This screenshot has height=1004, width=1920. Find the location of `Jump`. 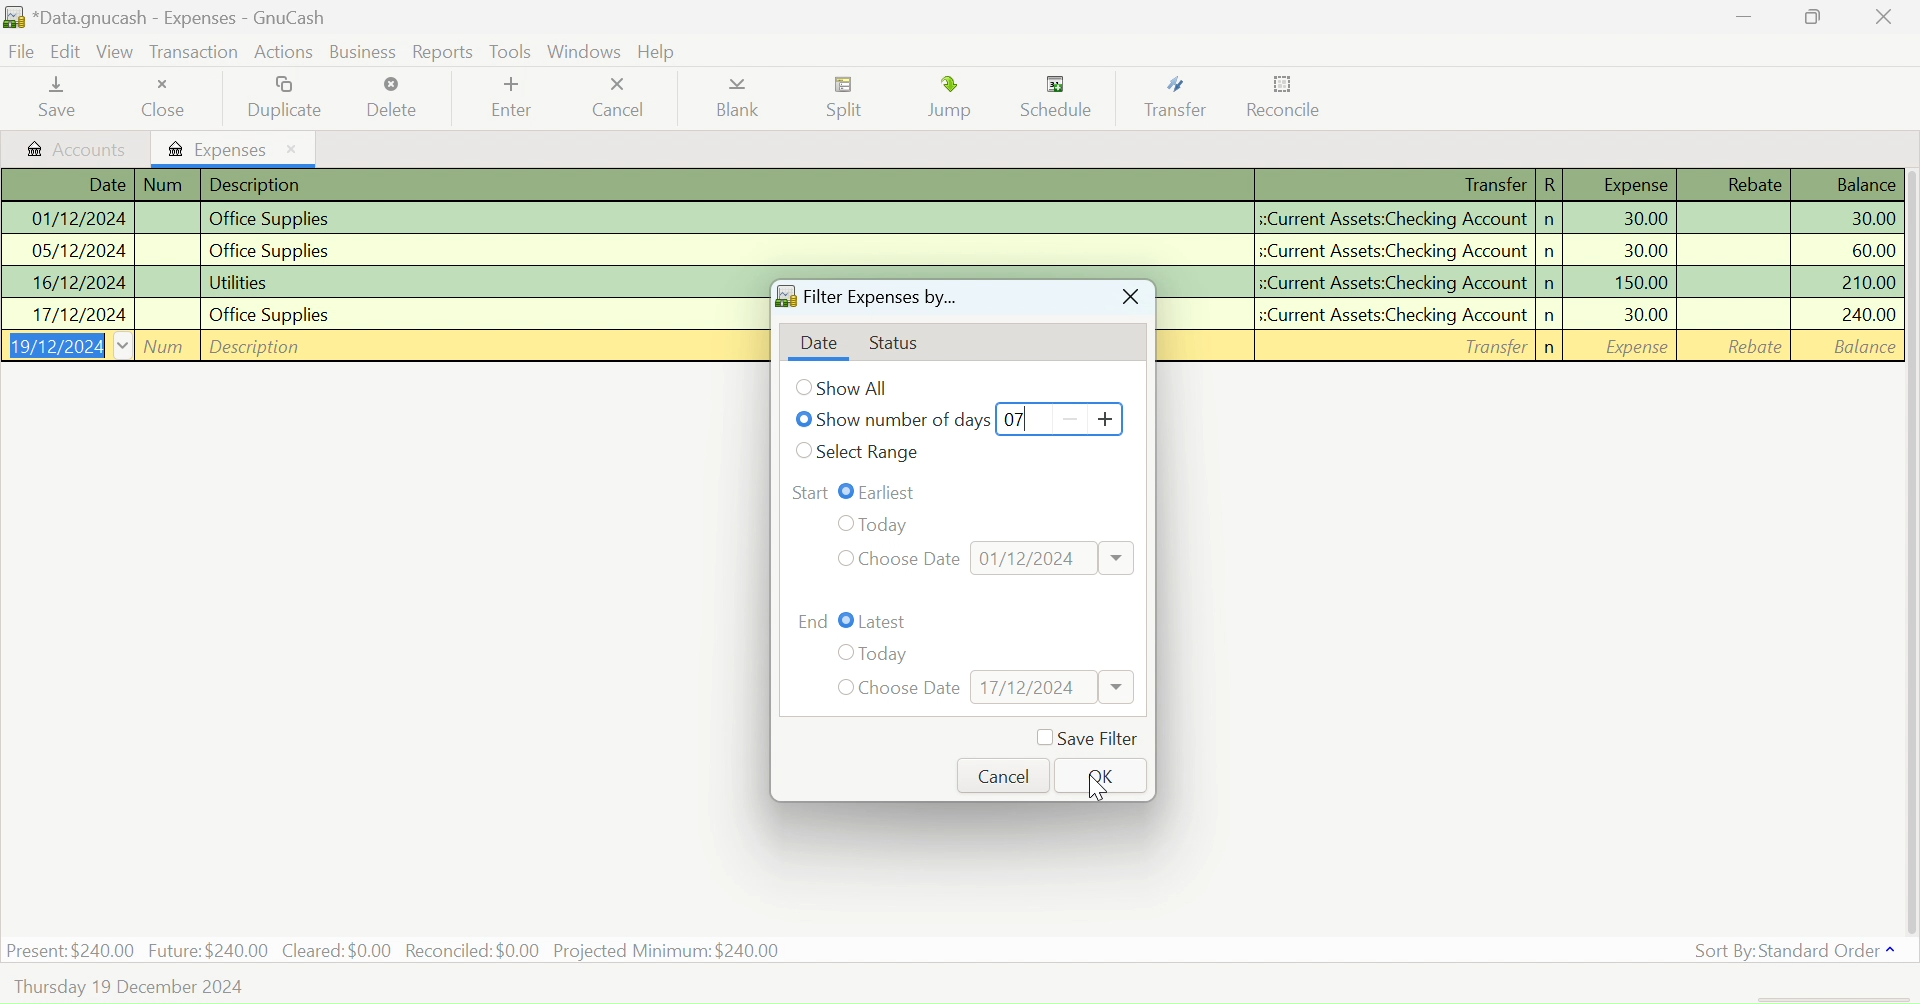

Jump is located at coordinates (954, 101).